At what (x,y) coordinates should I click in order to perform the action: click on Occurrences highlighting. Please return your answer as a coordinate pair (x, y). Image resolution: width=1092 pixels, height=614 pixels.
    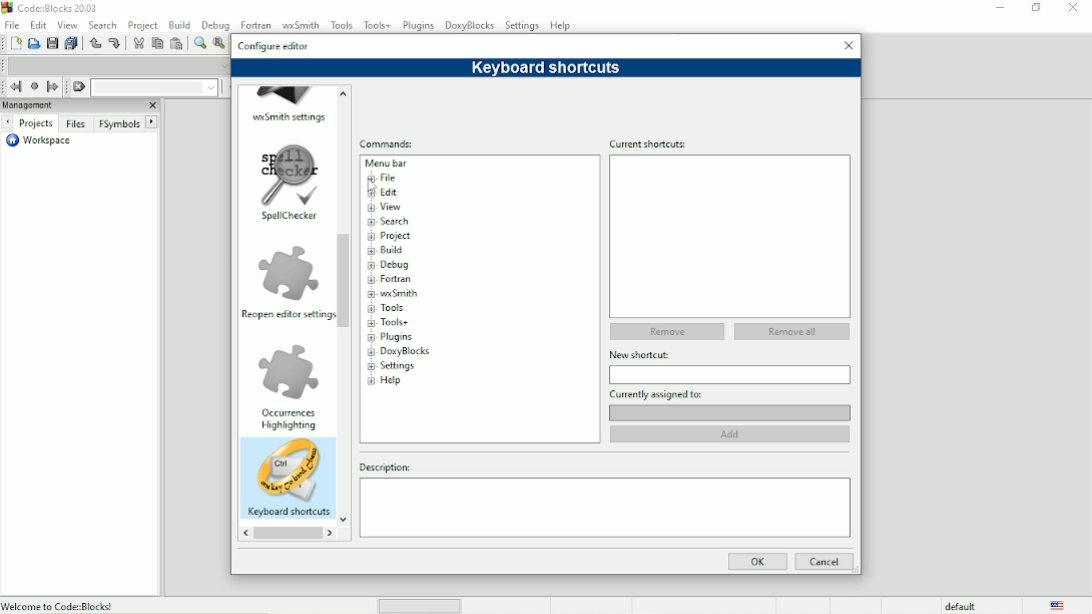
    Looking at the image, I should click on (288, 421).